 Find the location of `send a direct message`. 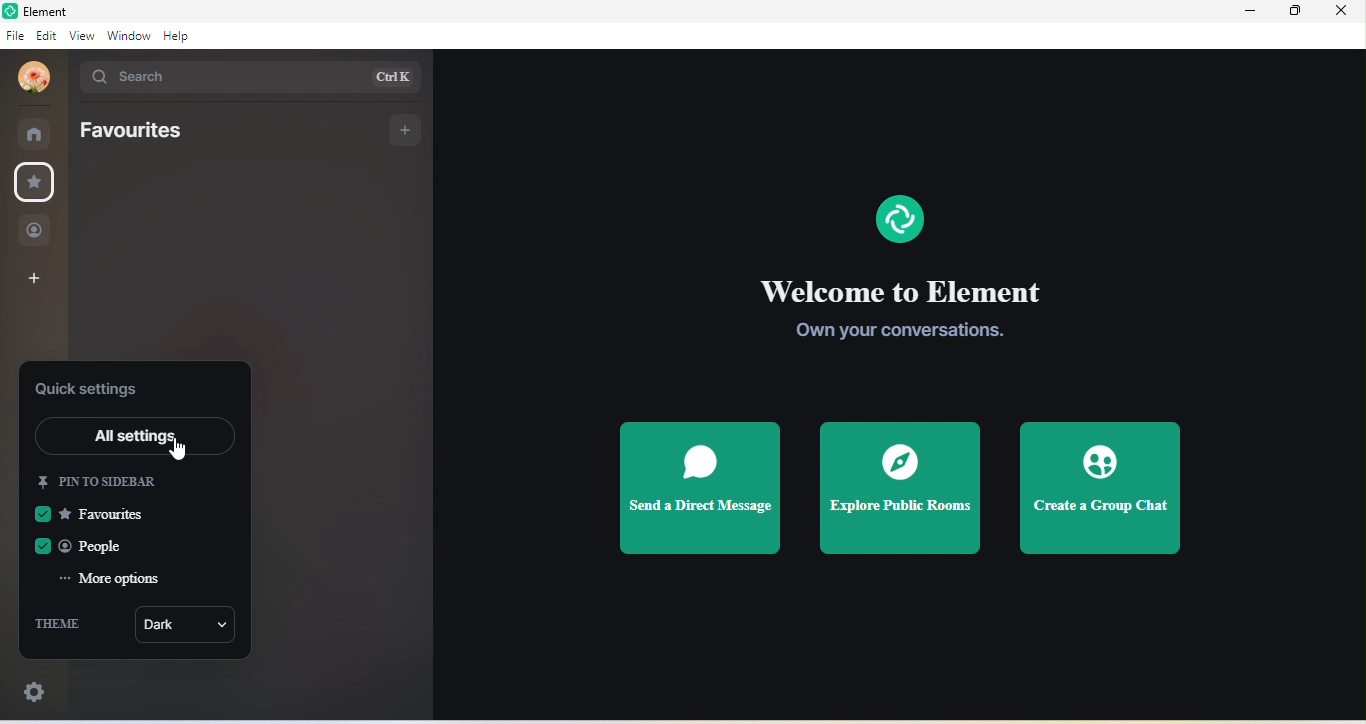

send a direct message is located at coordinates (699, 490).